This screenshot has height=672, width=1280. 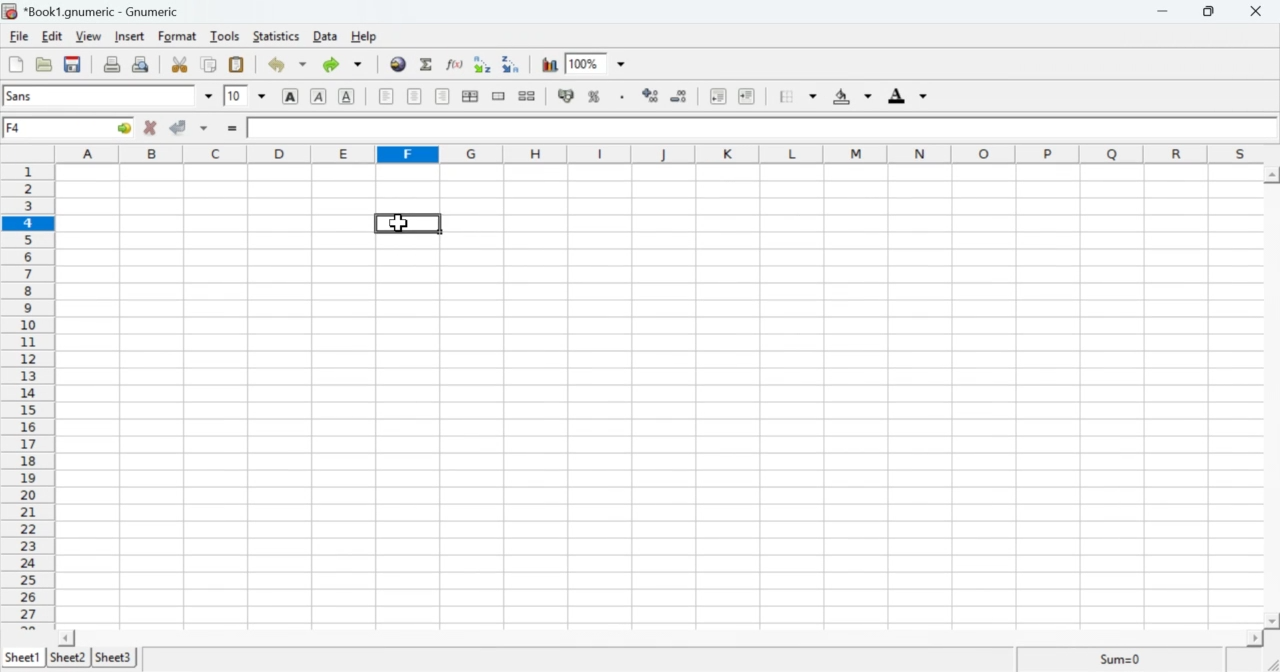 I want to click on Paste, so click(x=238, y=63).